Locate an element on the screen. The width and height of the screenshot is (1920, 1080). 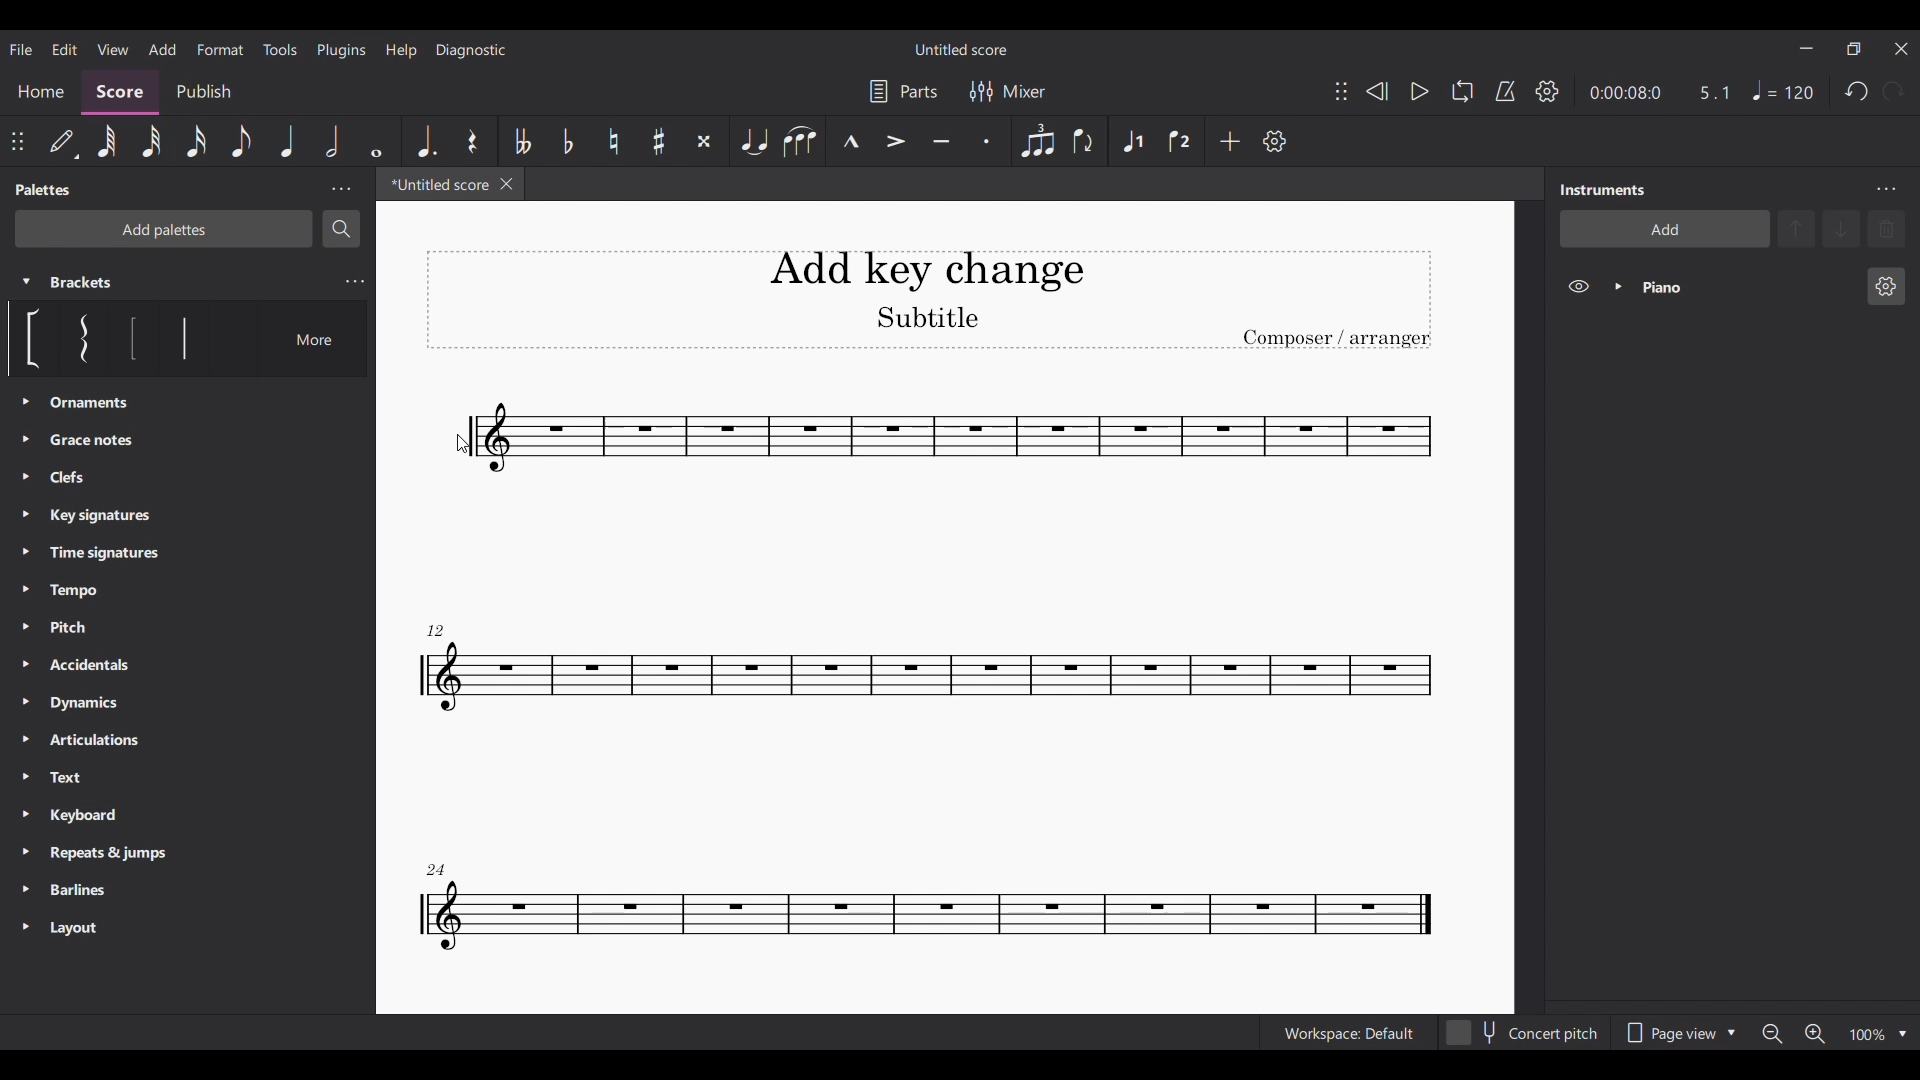
Add menu is located at coordinates (161, 49).